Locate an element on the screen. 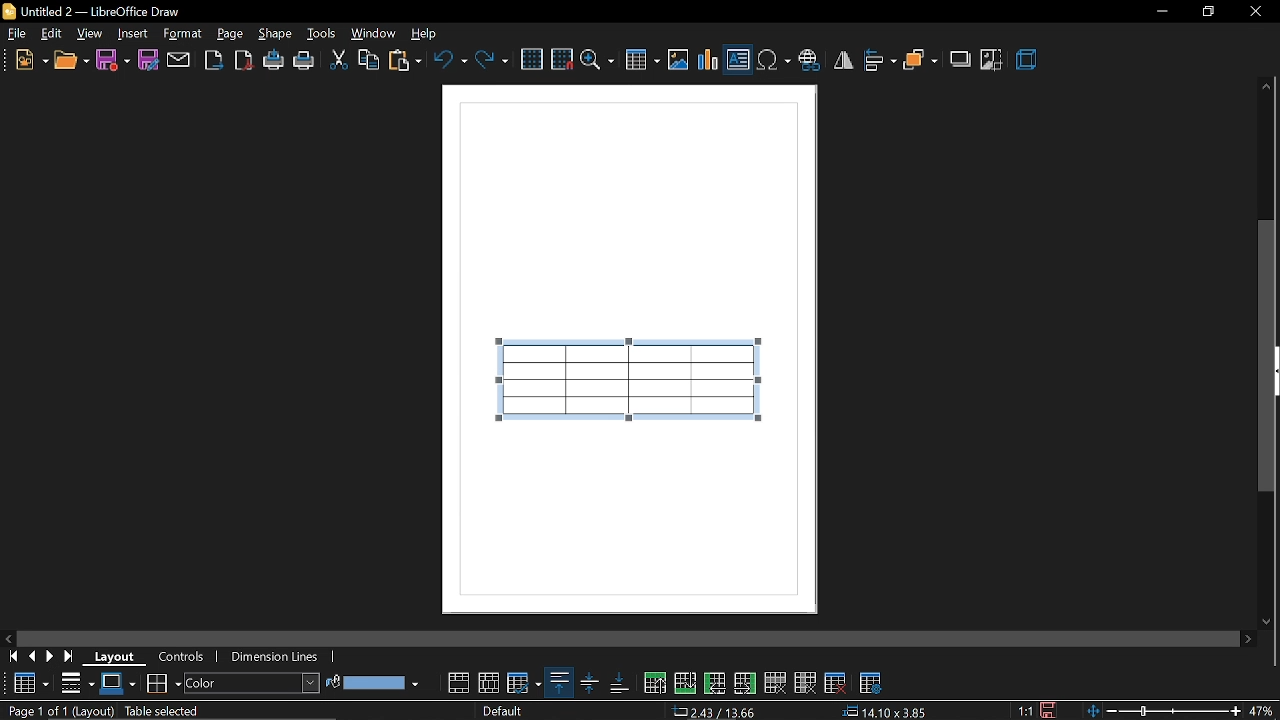 Image resolution: width=1280 pixels, height=720 pixels. cut  is located at coordinates (340, 61).